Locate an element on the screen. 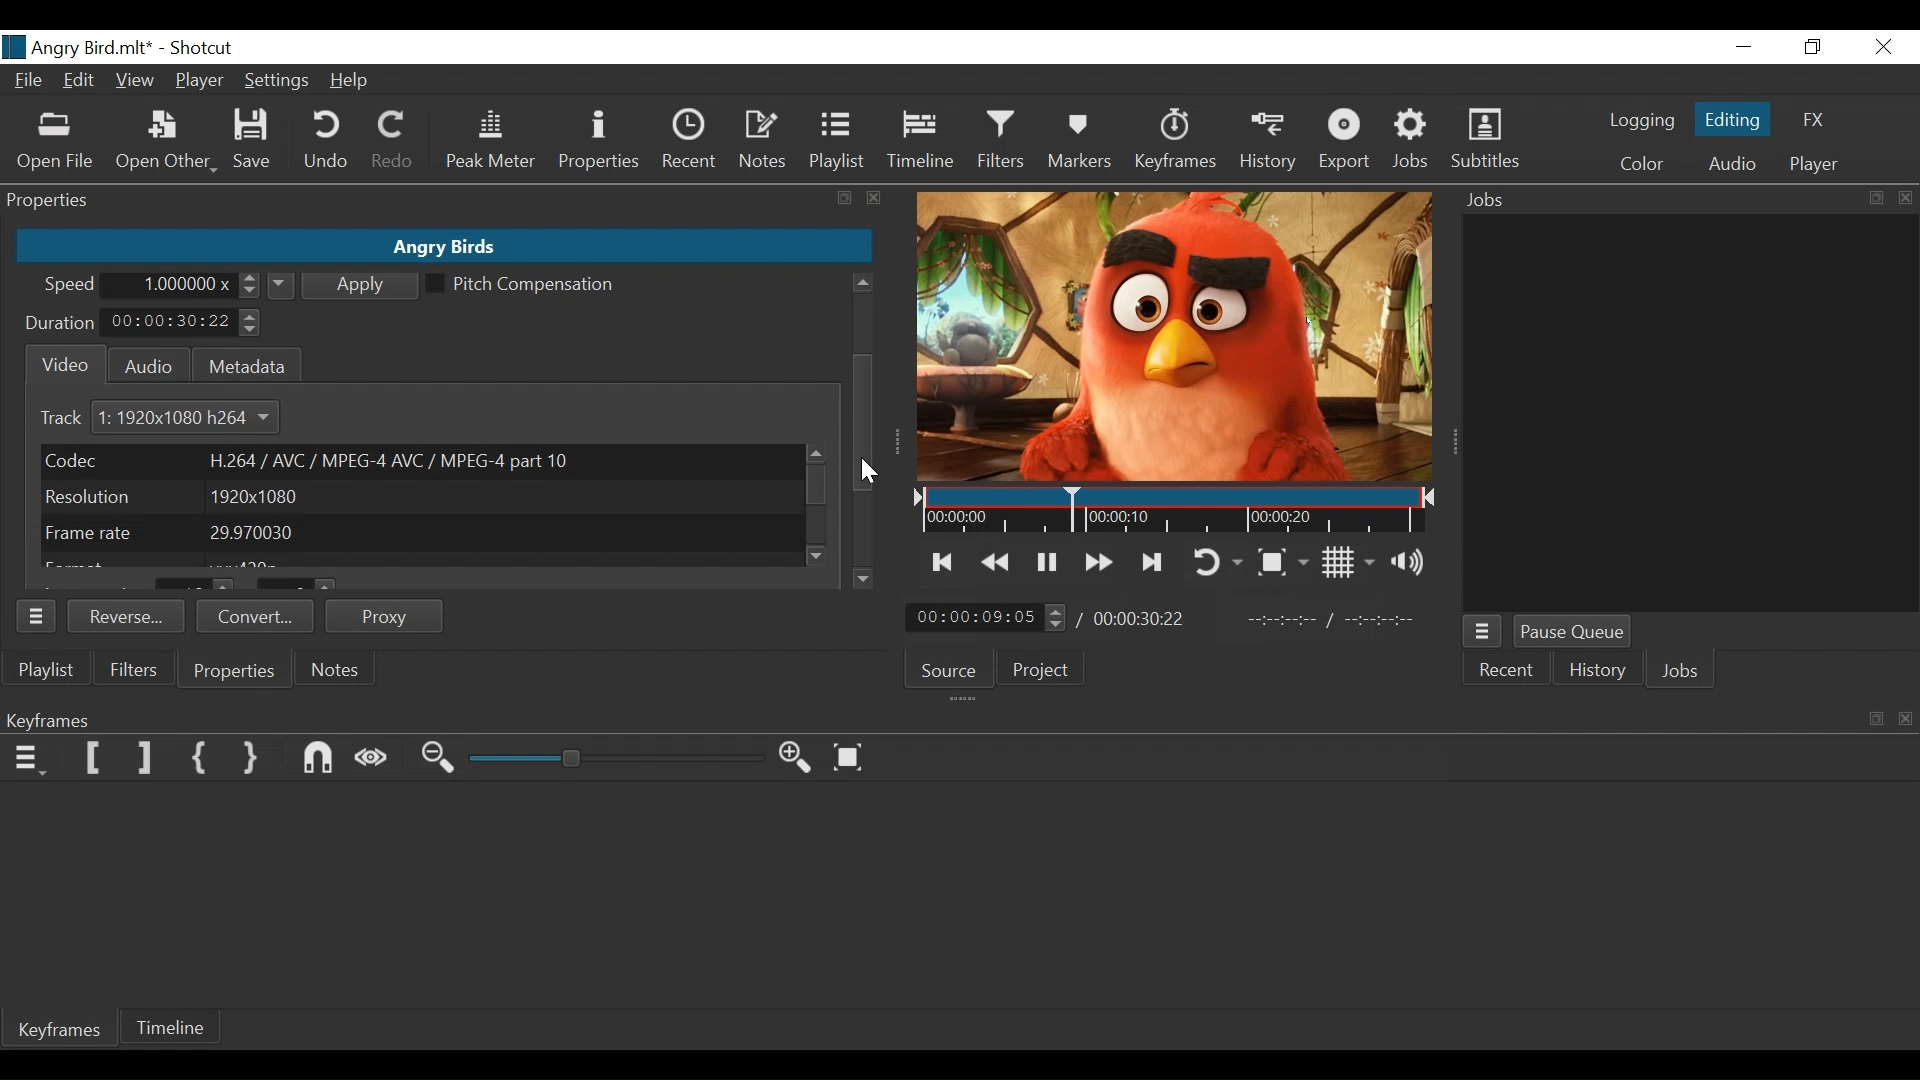  Set Filter First is located at coordinates (94, 757).